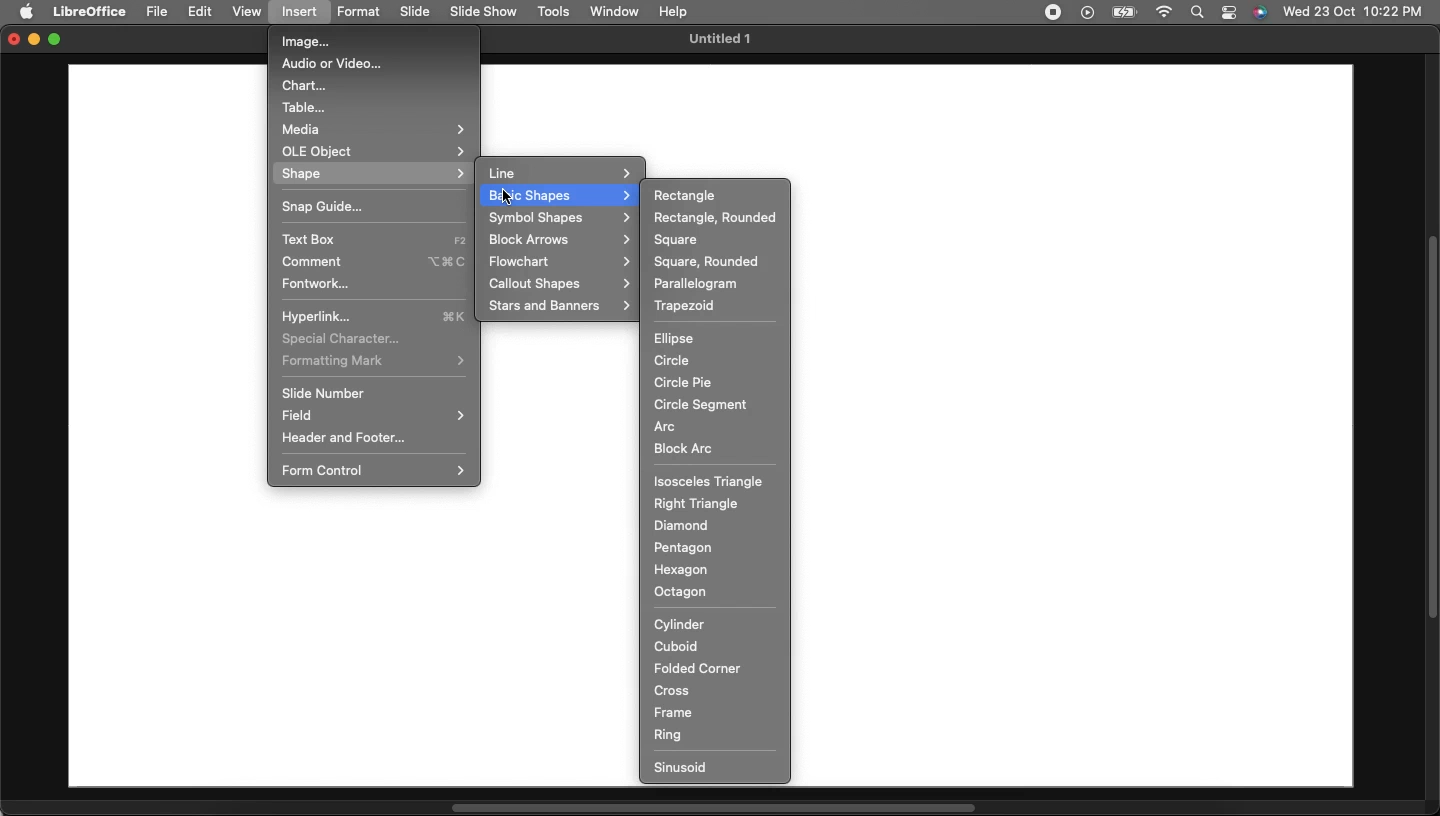 Image resolution: width=1440 pixels, height=816 pixels. I want to click on Square rounded, so click(704, 261).